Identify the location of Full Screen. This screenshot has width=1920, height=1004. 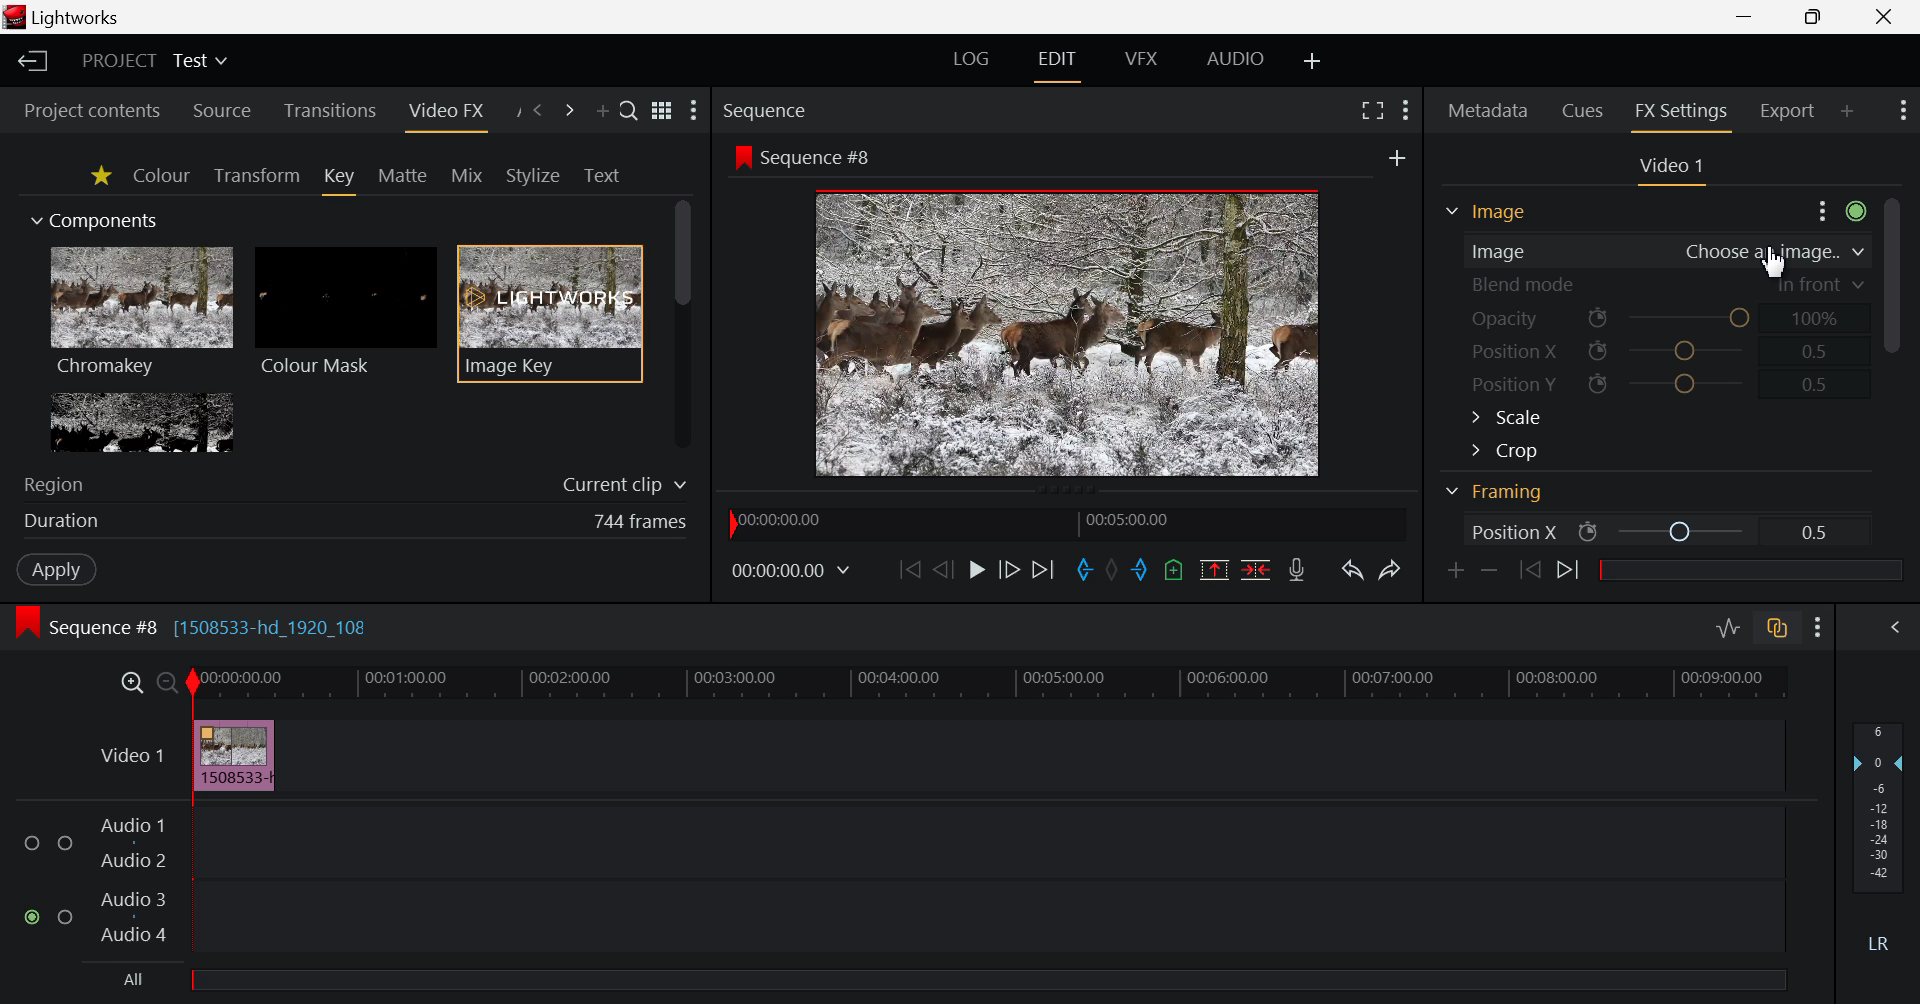
(1372, 110).